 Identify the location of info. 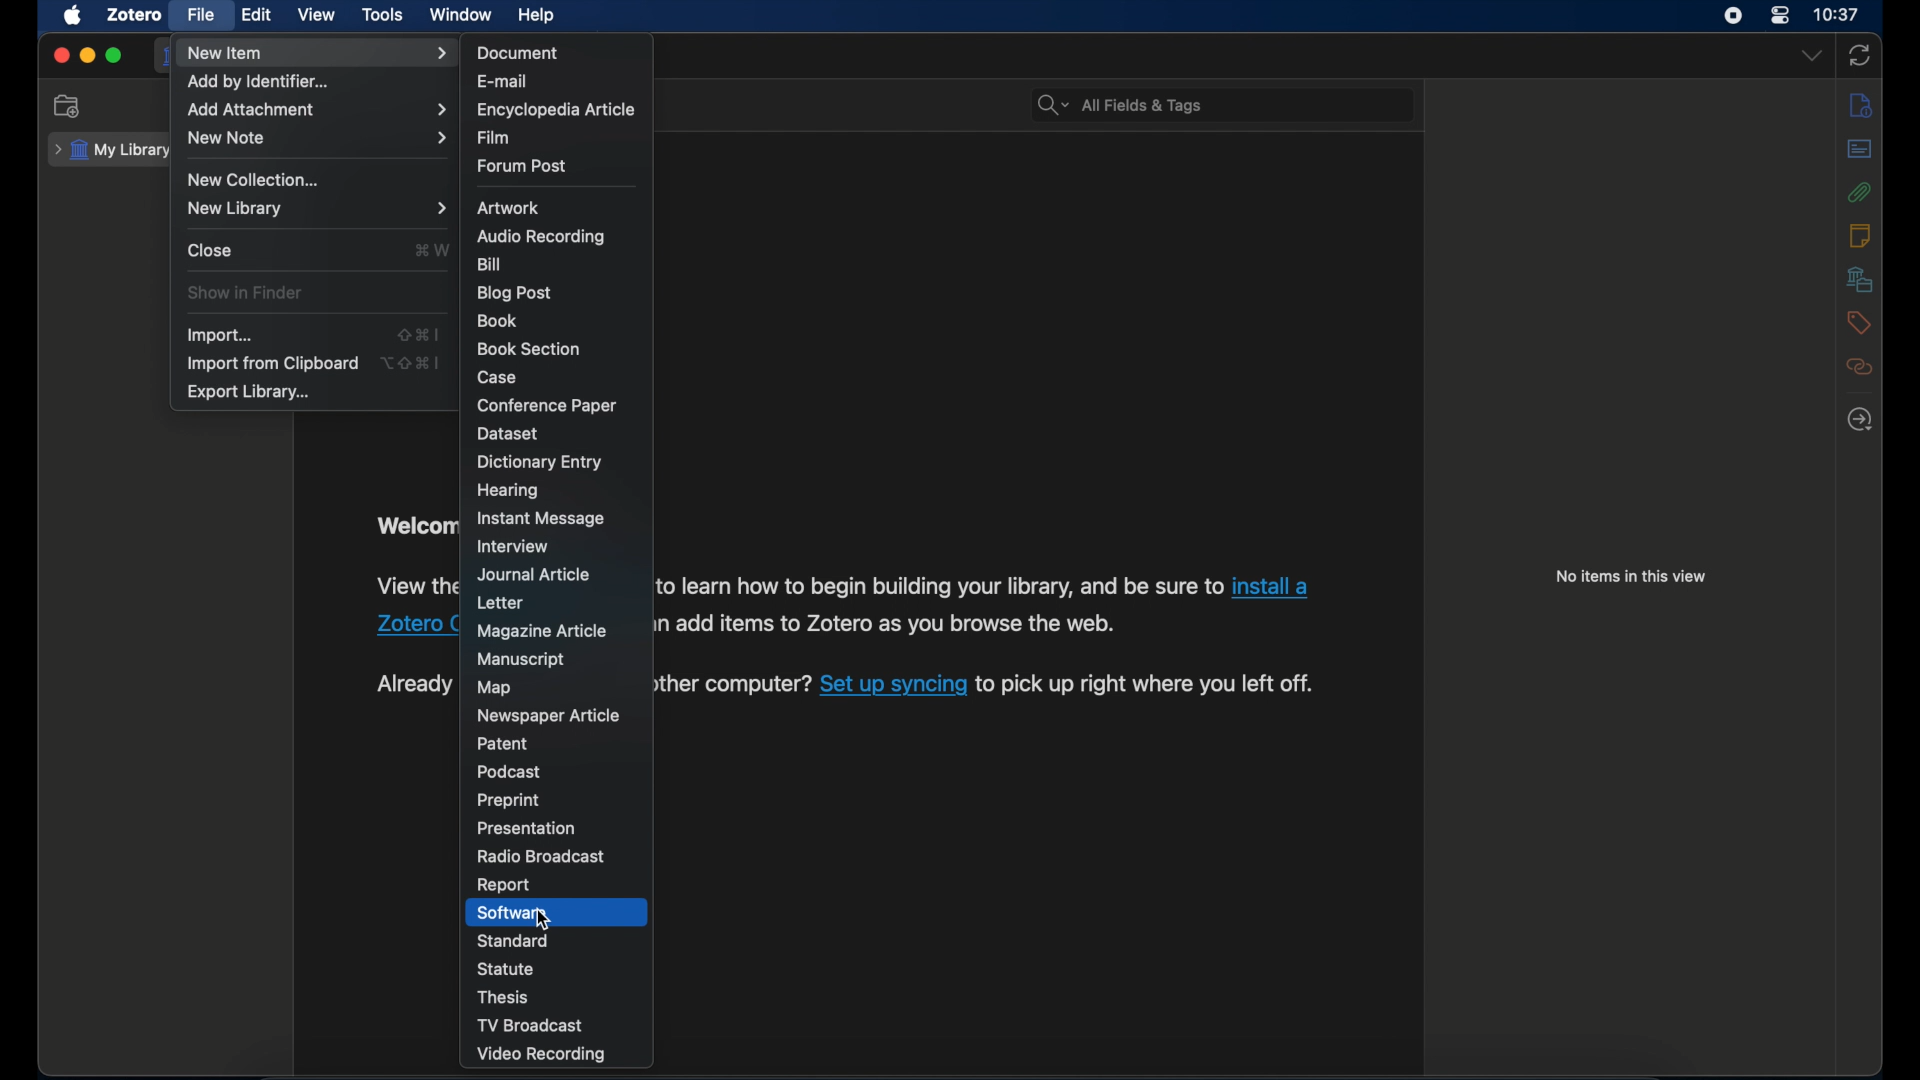
(1861, 104).